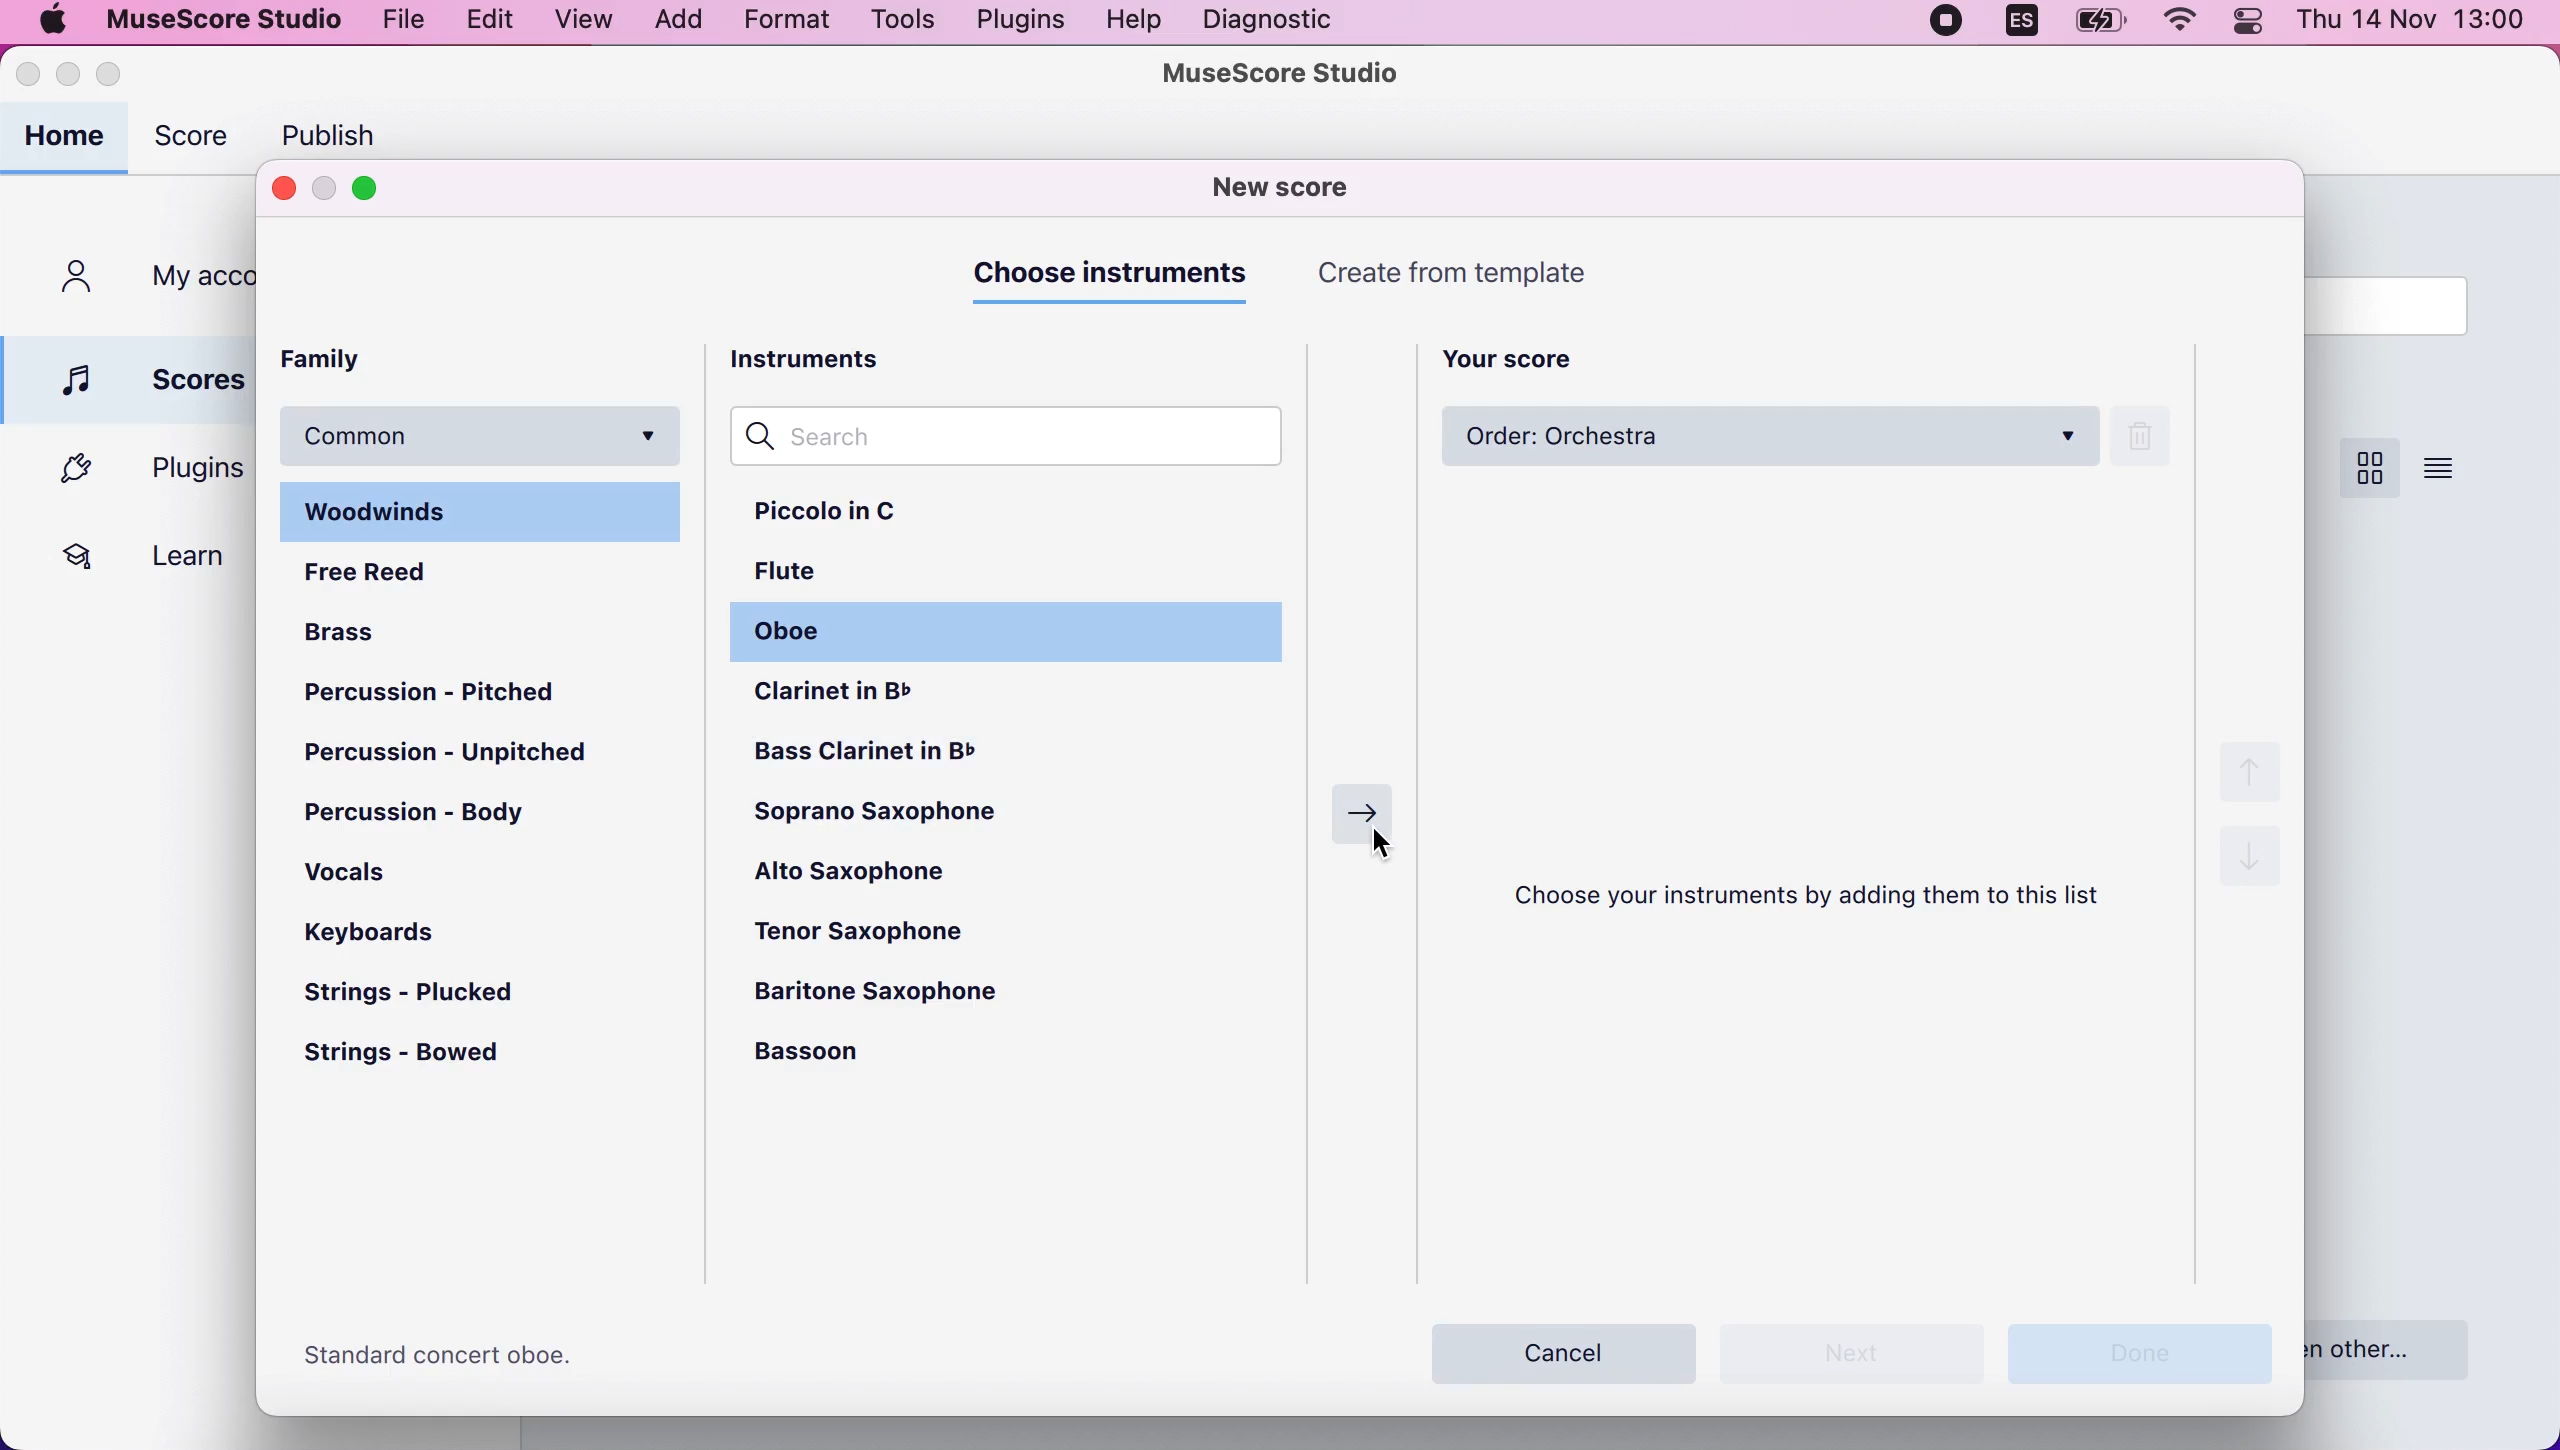  What do you see at coordinates (1136, 22) in the screenshot?
I see `help` at bounding box center [1136, 22].